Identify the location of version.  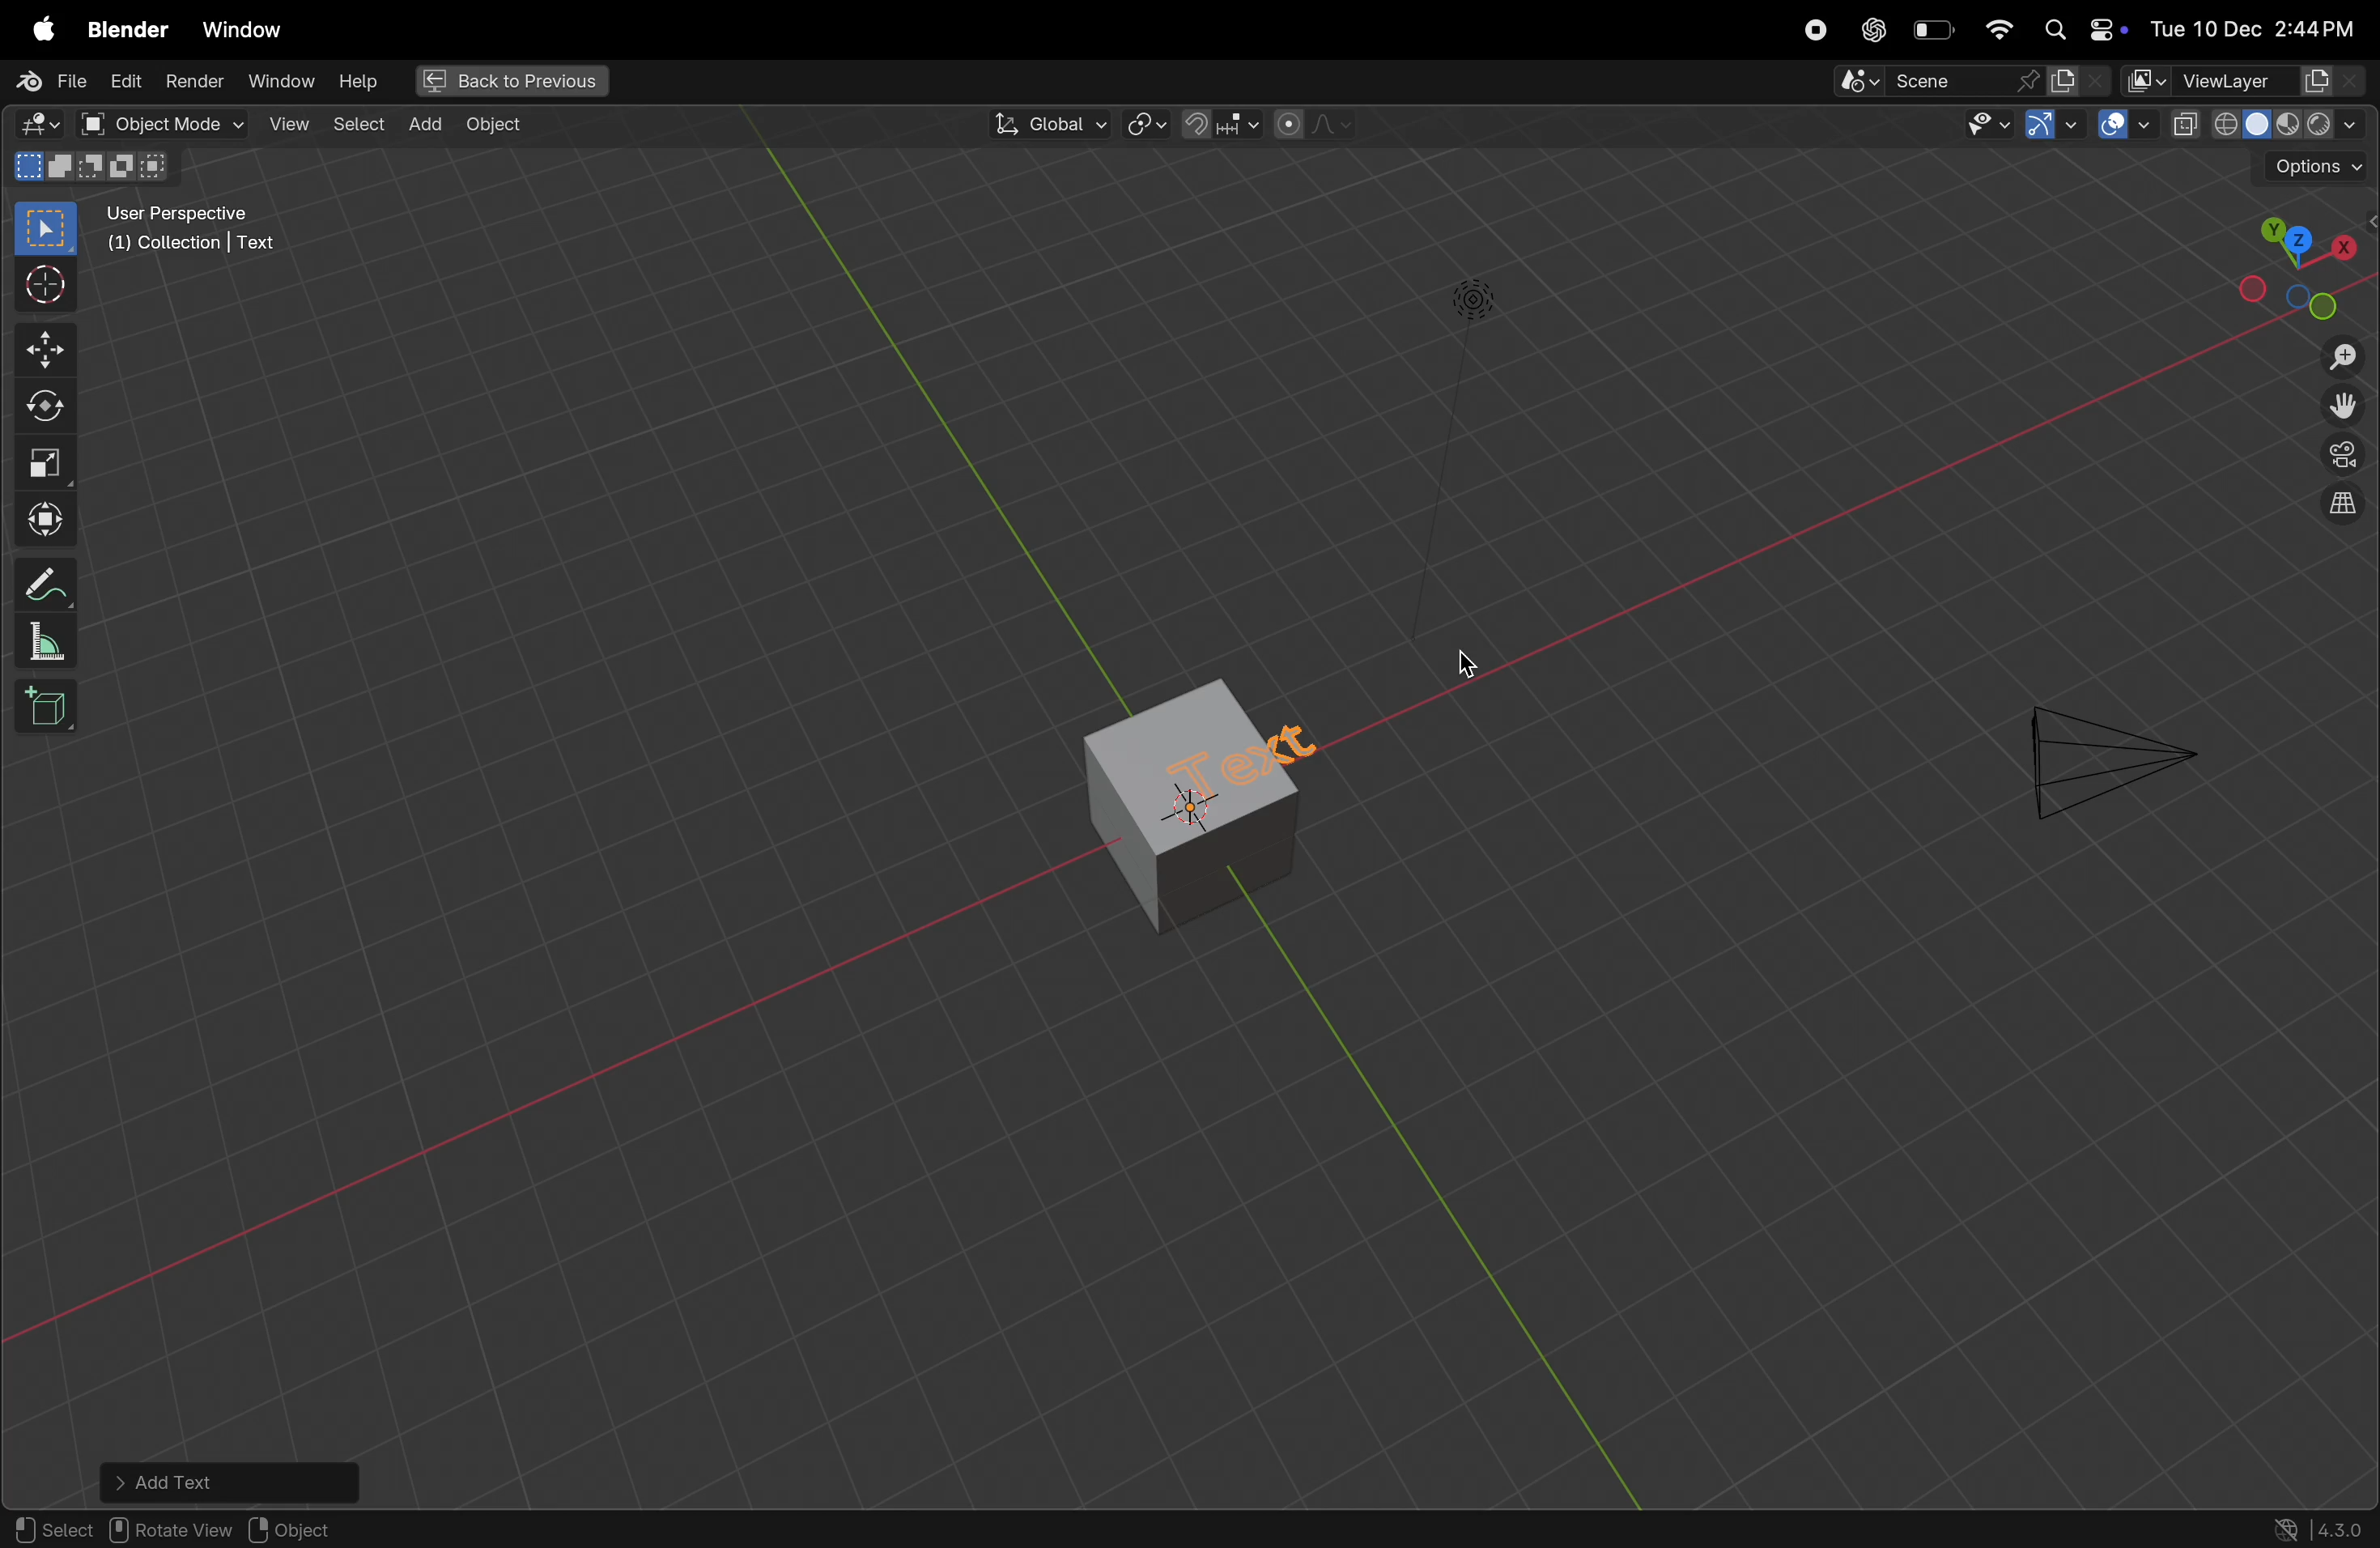
(2320, 1528).